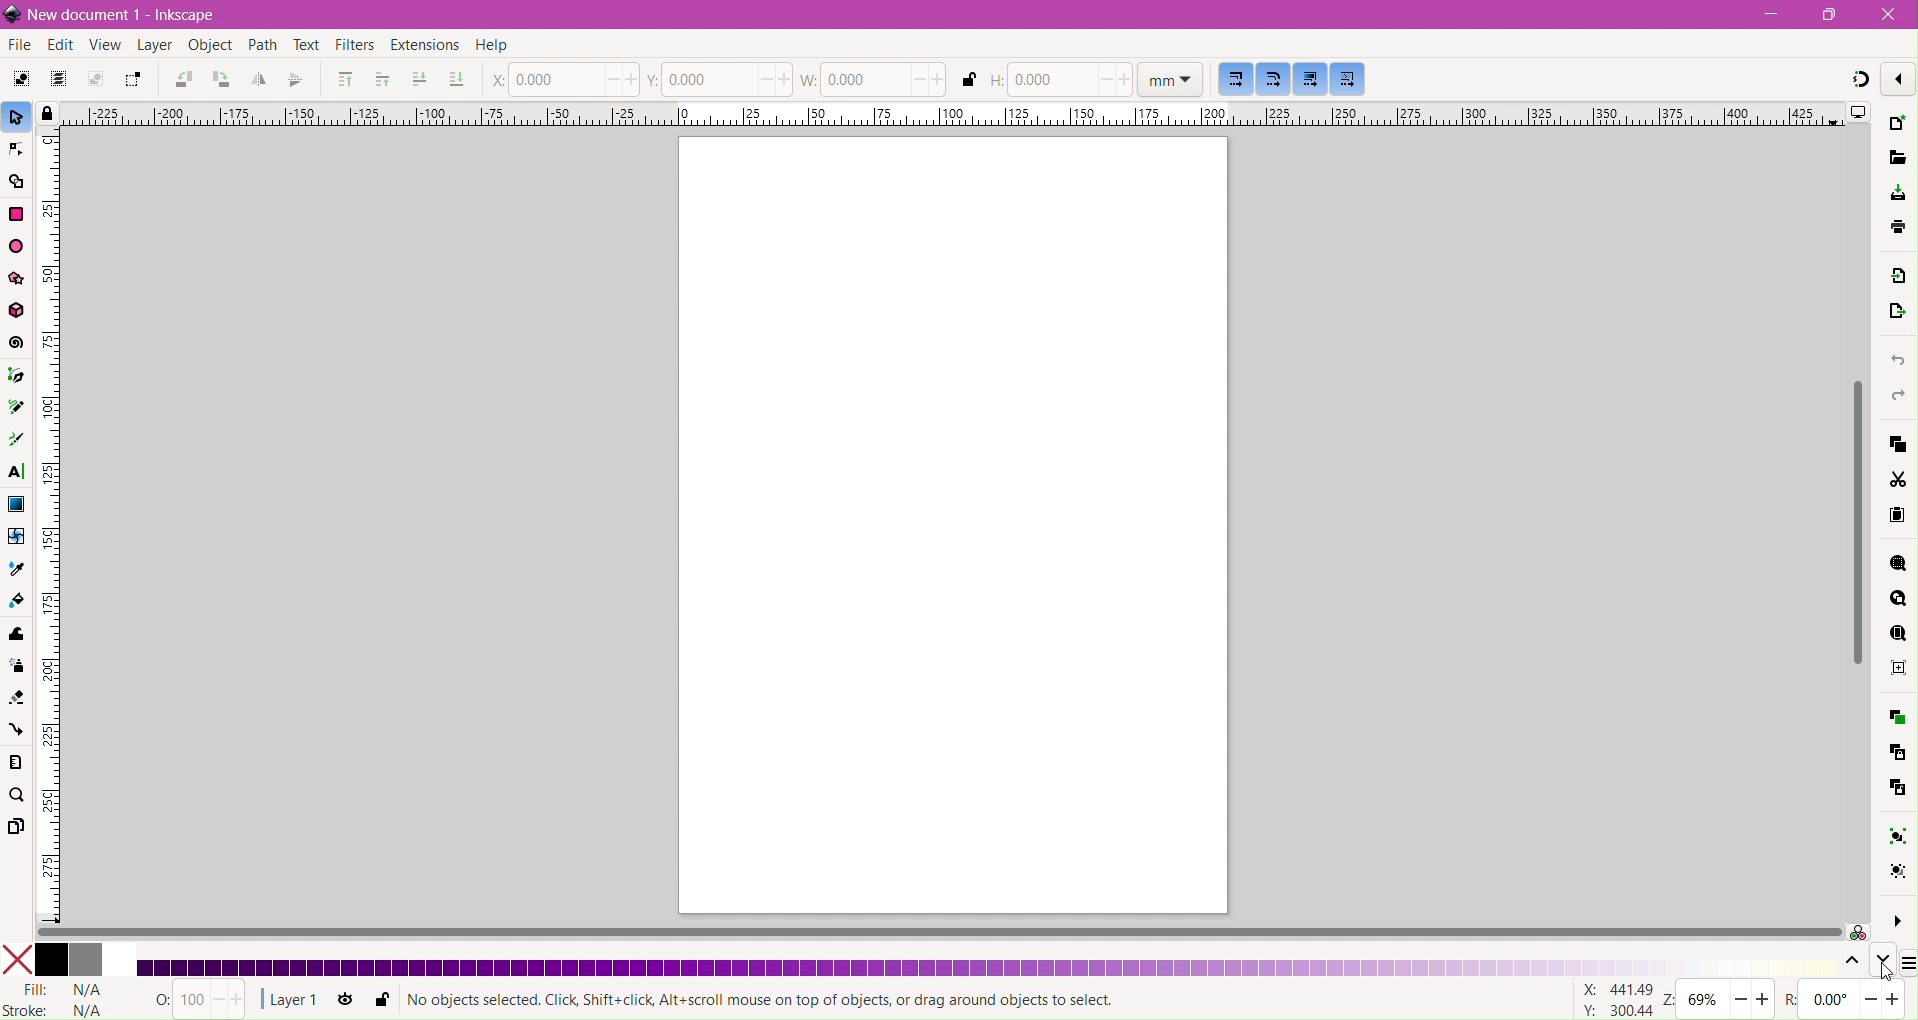  I want to click on Riase to Top, so click(343, 82).